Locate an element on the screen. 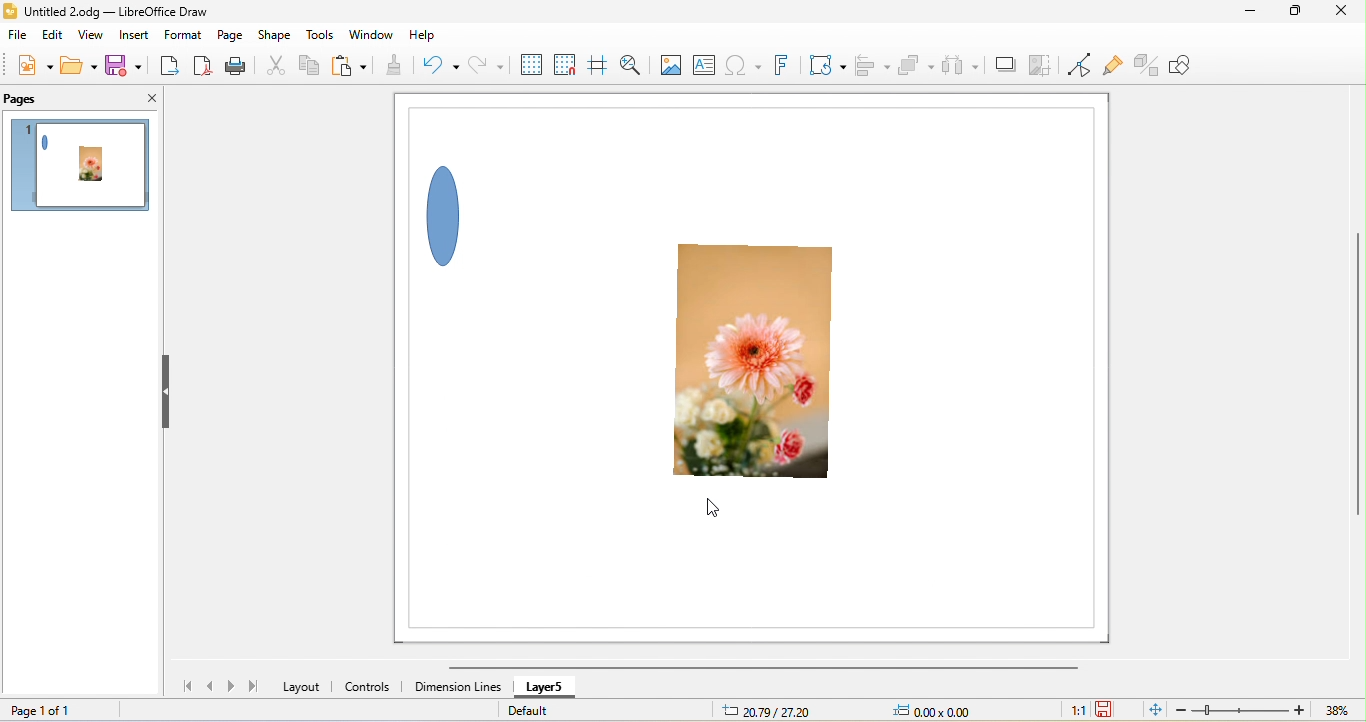  title is located at coordinates (118, 11).